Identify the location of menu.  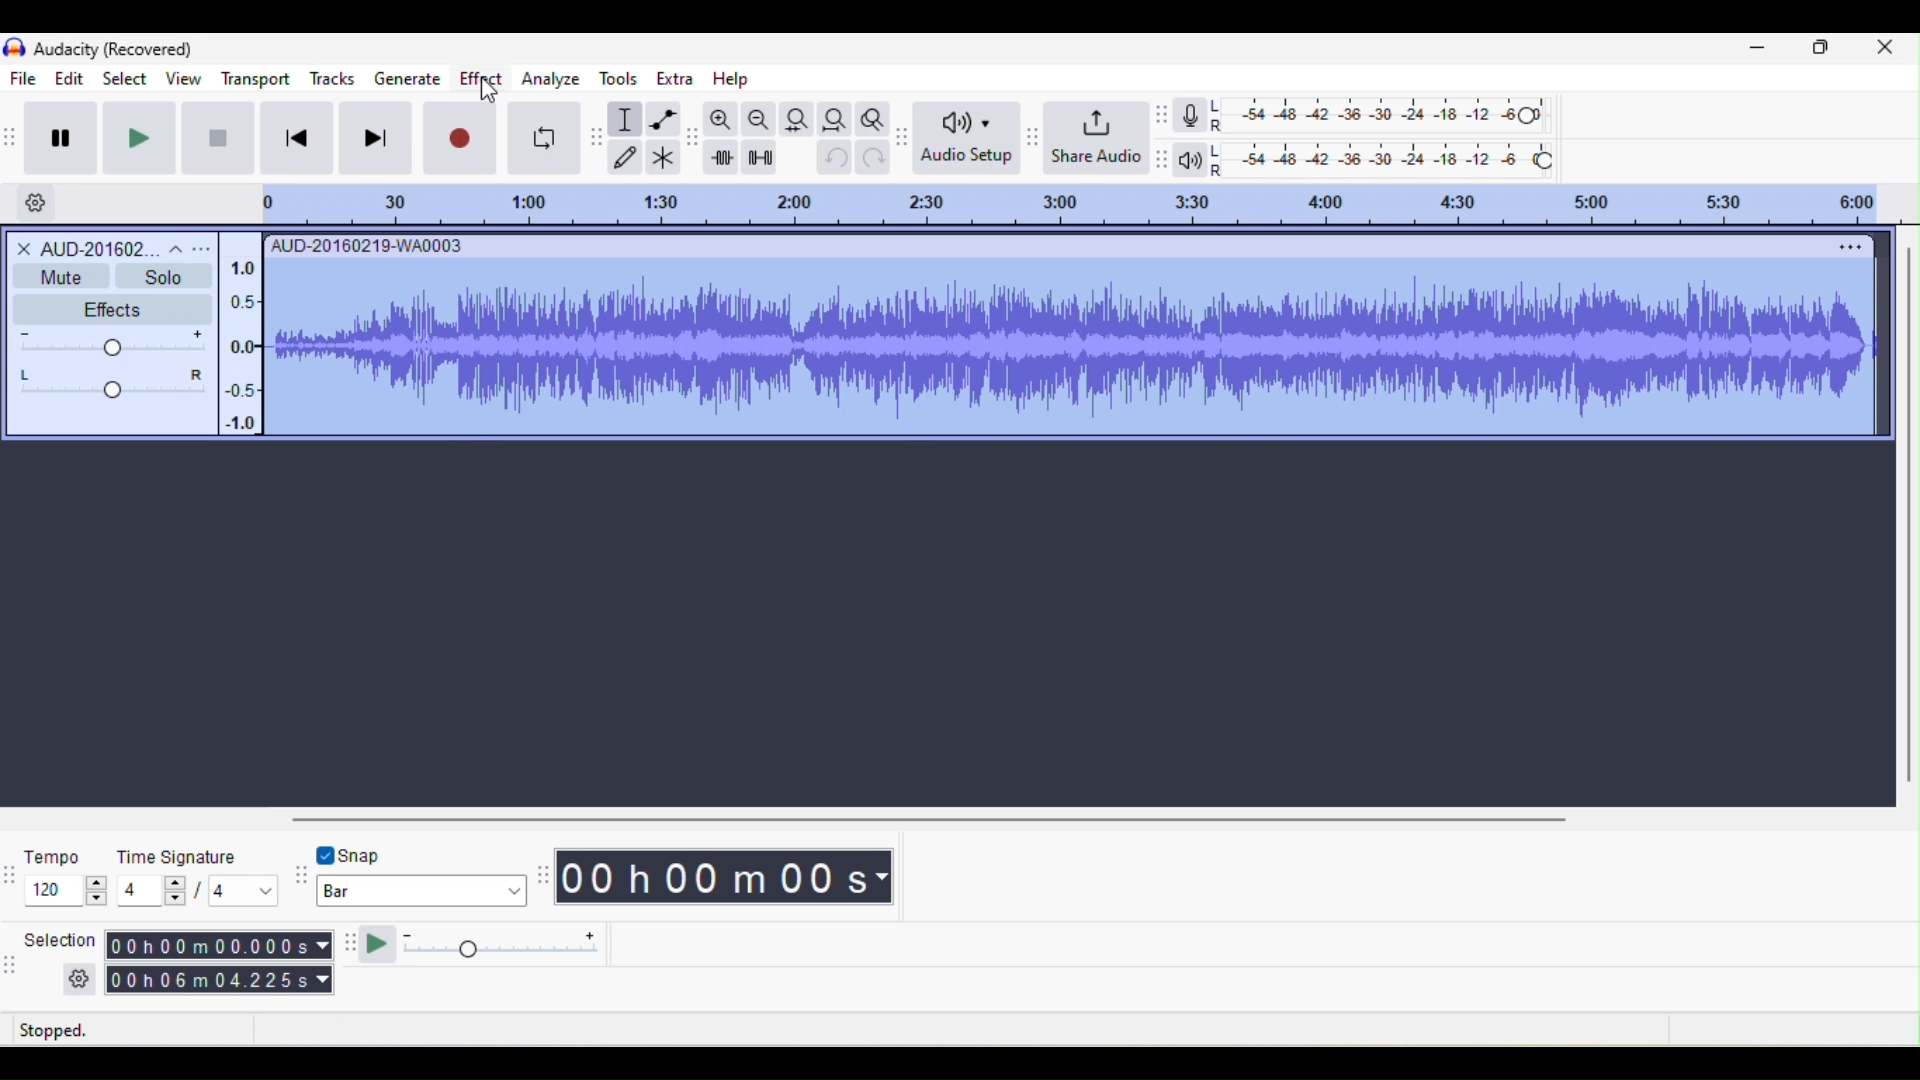
(1852, 248).